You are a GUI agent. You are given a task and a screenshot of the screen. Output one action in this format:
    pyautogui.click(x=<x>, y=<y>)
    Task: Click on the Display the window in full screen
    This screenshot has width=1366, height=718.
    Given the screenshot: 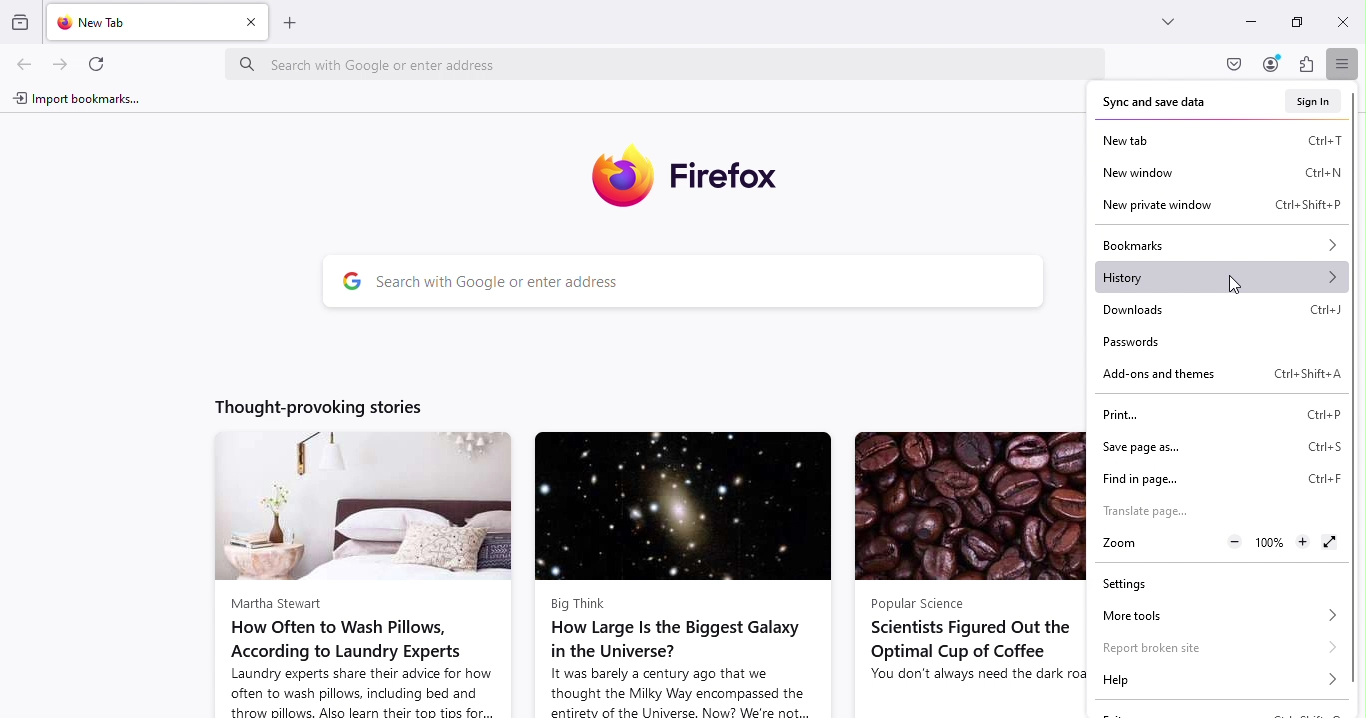 What is the action you would take?
    pyautogui.click(x=1329, y=543)
    